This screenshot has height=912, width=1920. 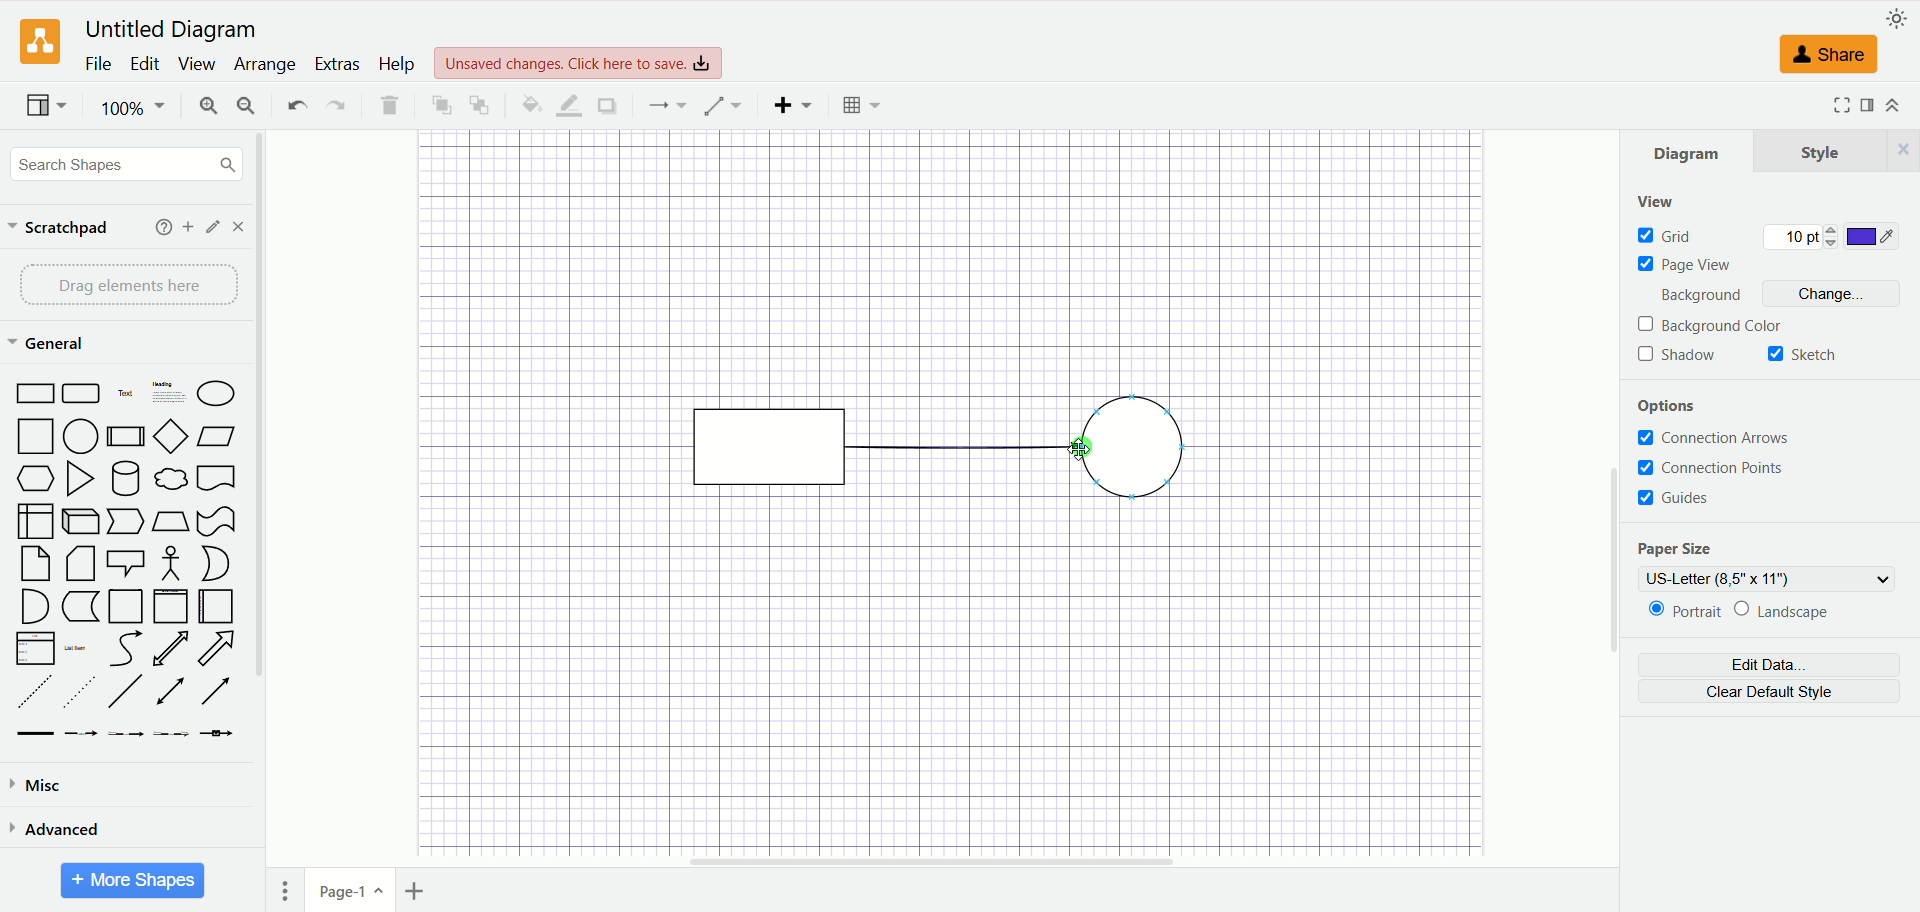 What do you see at coordinates (293, 104) in the screenshot?
I see `undo` at bounding box center [293, 104].